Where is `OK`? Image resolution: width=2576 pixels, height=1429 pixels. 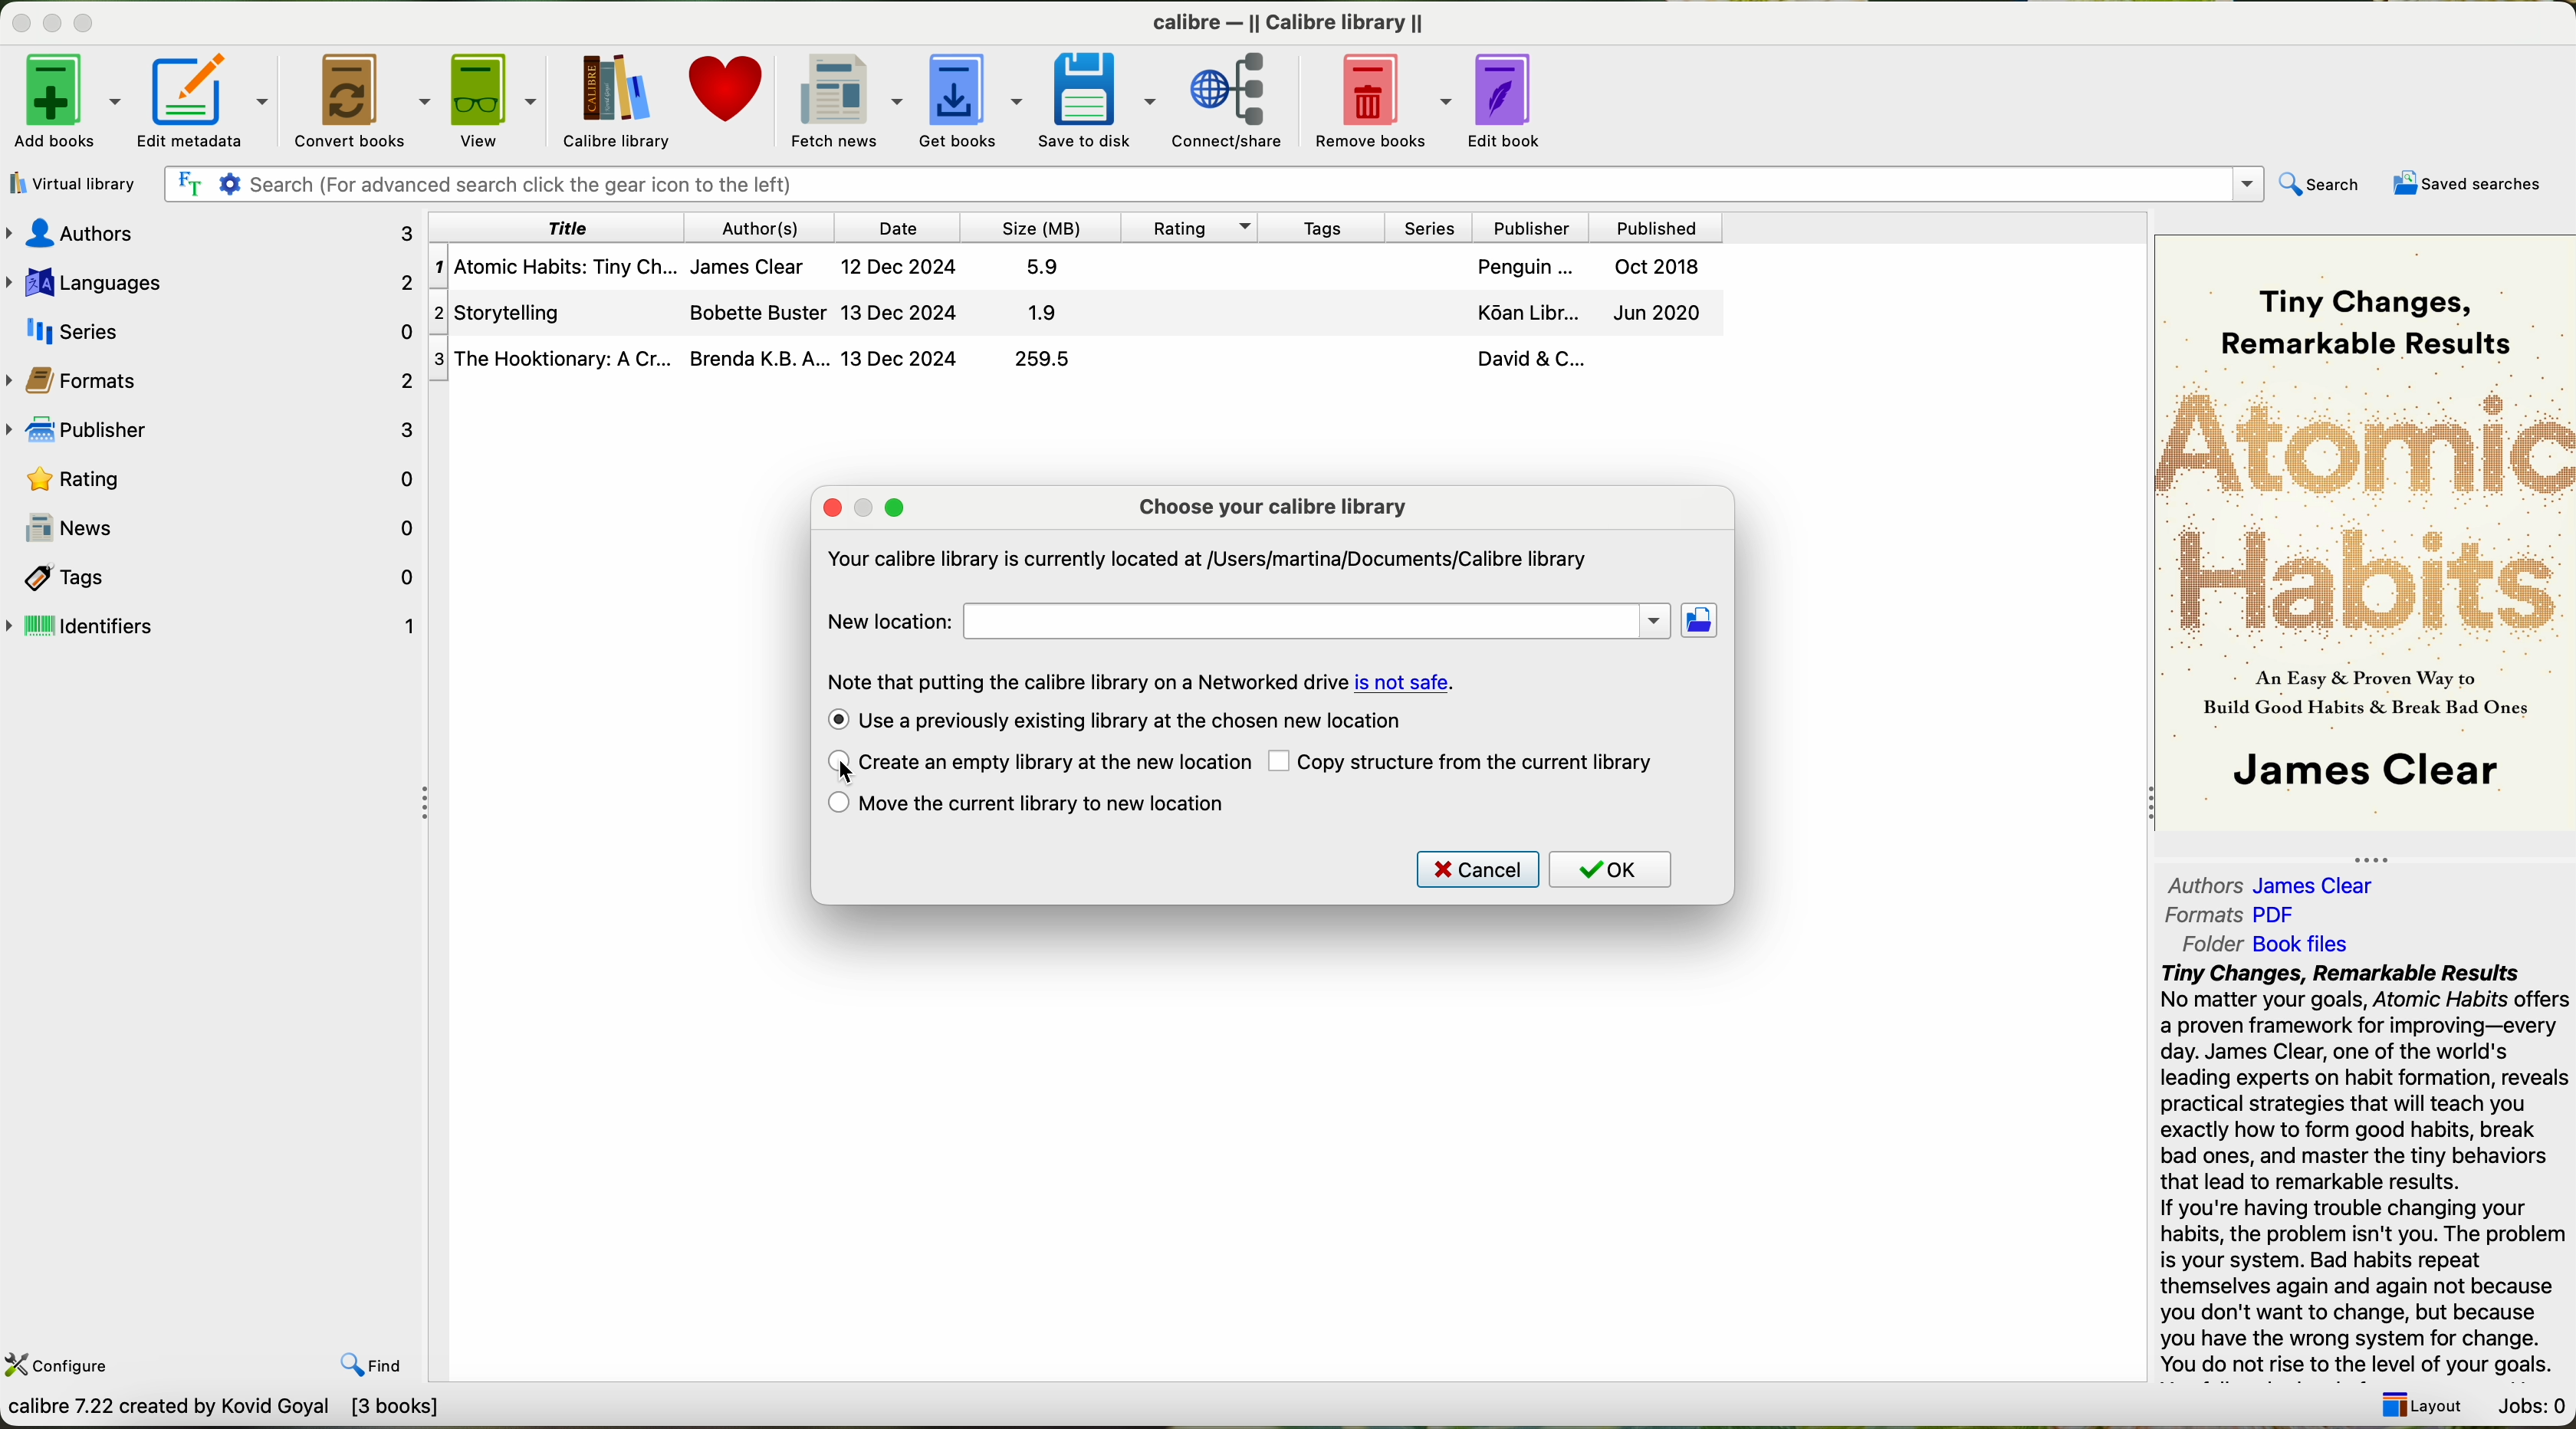 OK is located at coordinates (1613, 871).